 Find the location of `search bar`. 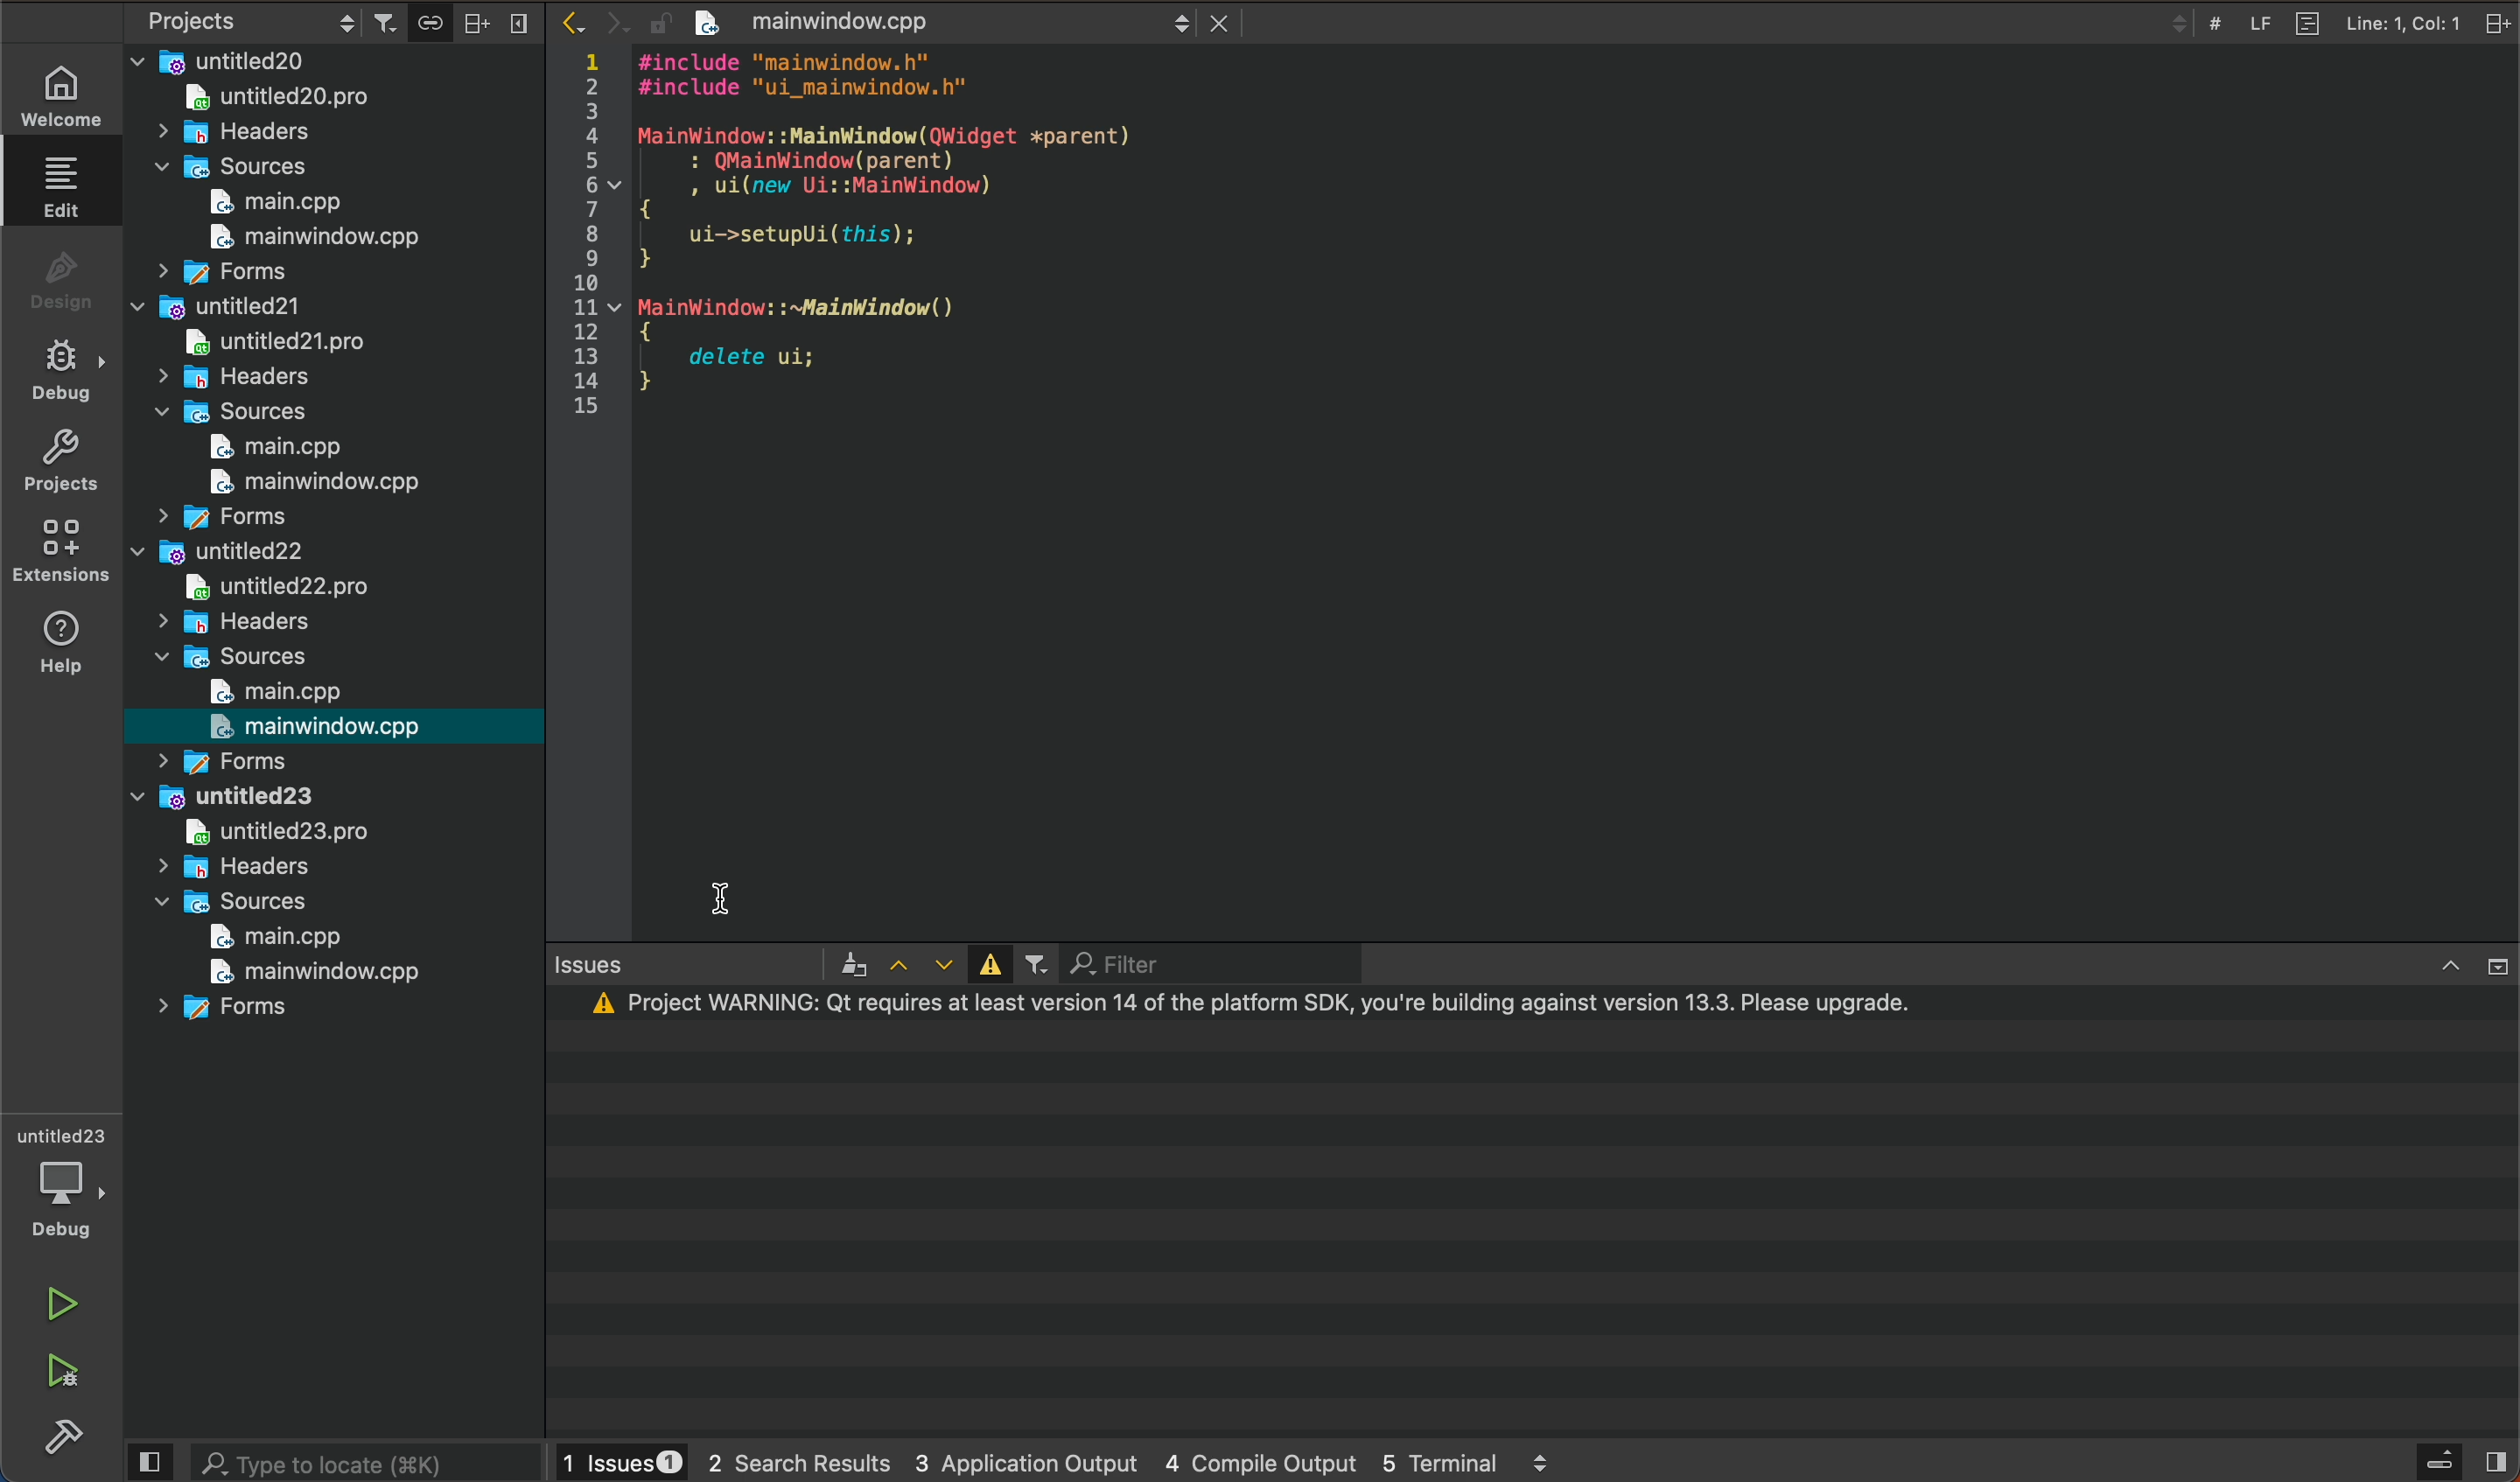

search bar is located at coordinates (366, 1461).